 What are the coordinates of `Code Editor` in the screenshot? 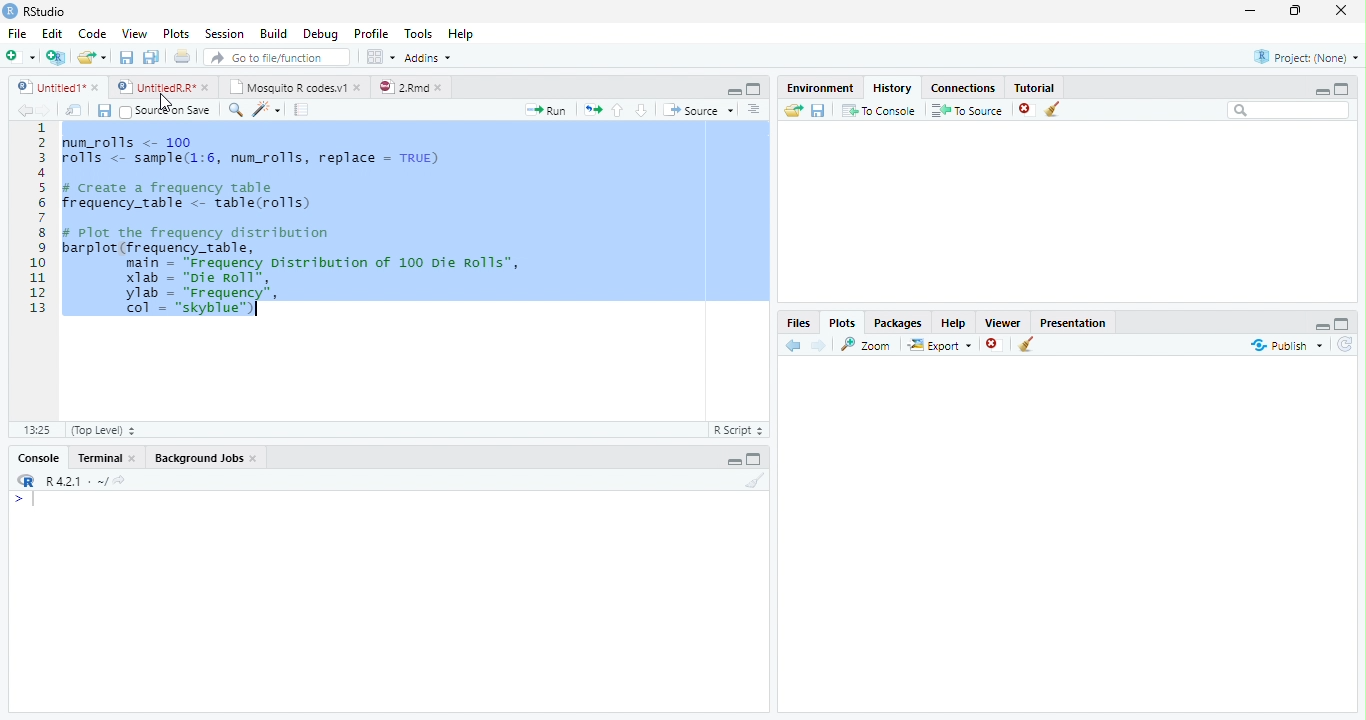 It's located at (374, 271).